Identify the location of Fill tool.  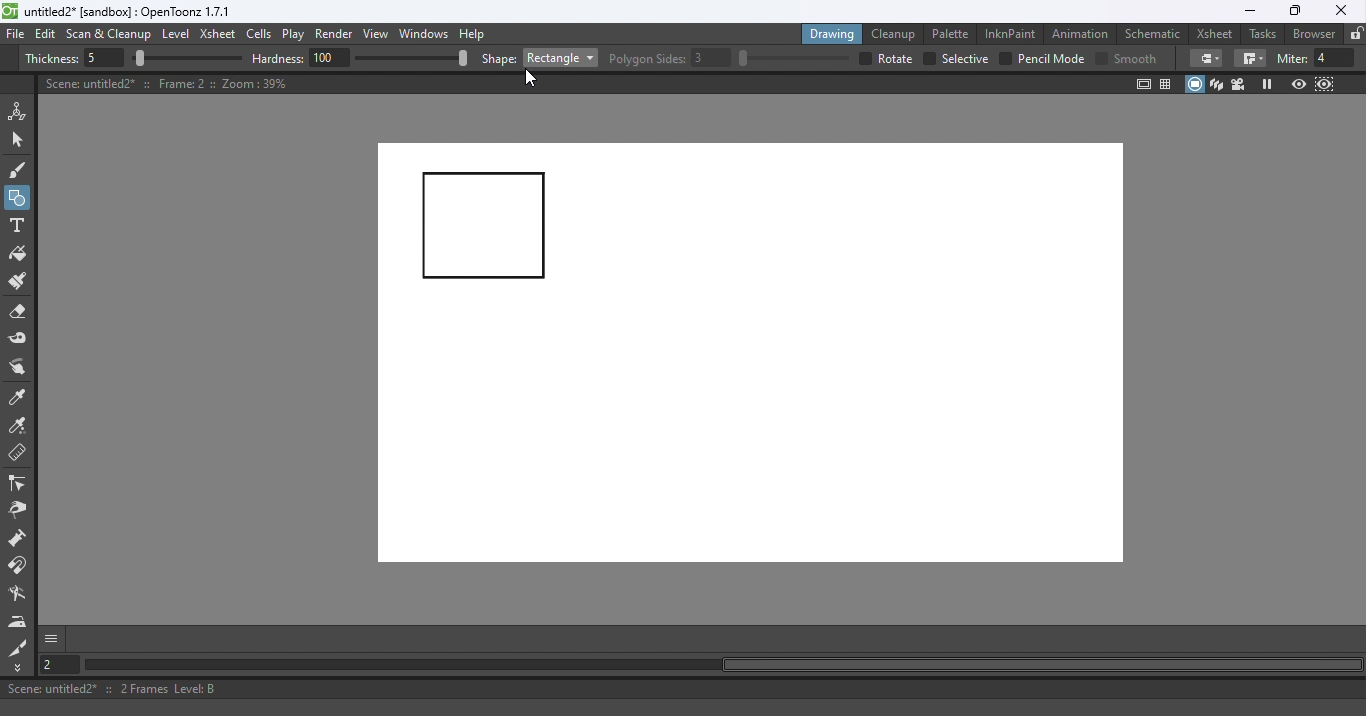
(18, 256).